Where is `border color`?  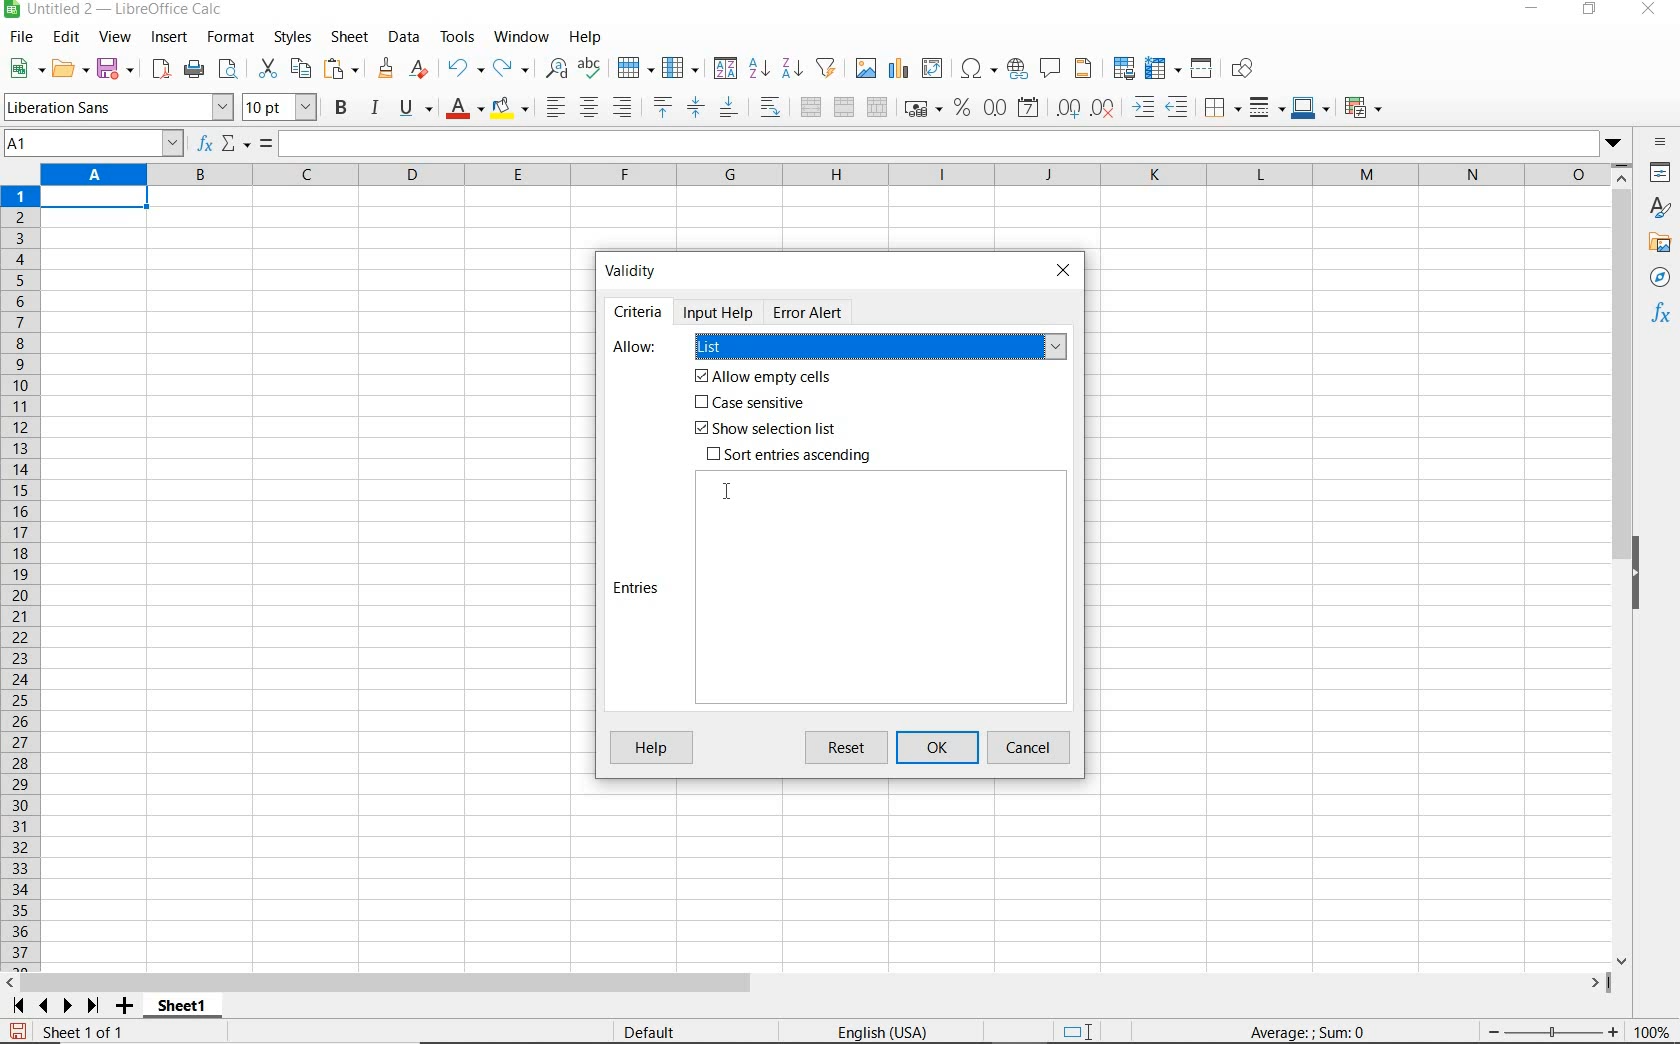 border color is located at coordinates (1310, 107).